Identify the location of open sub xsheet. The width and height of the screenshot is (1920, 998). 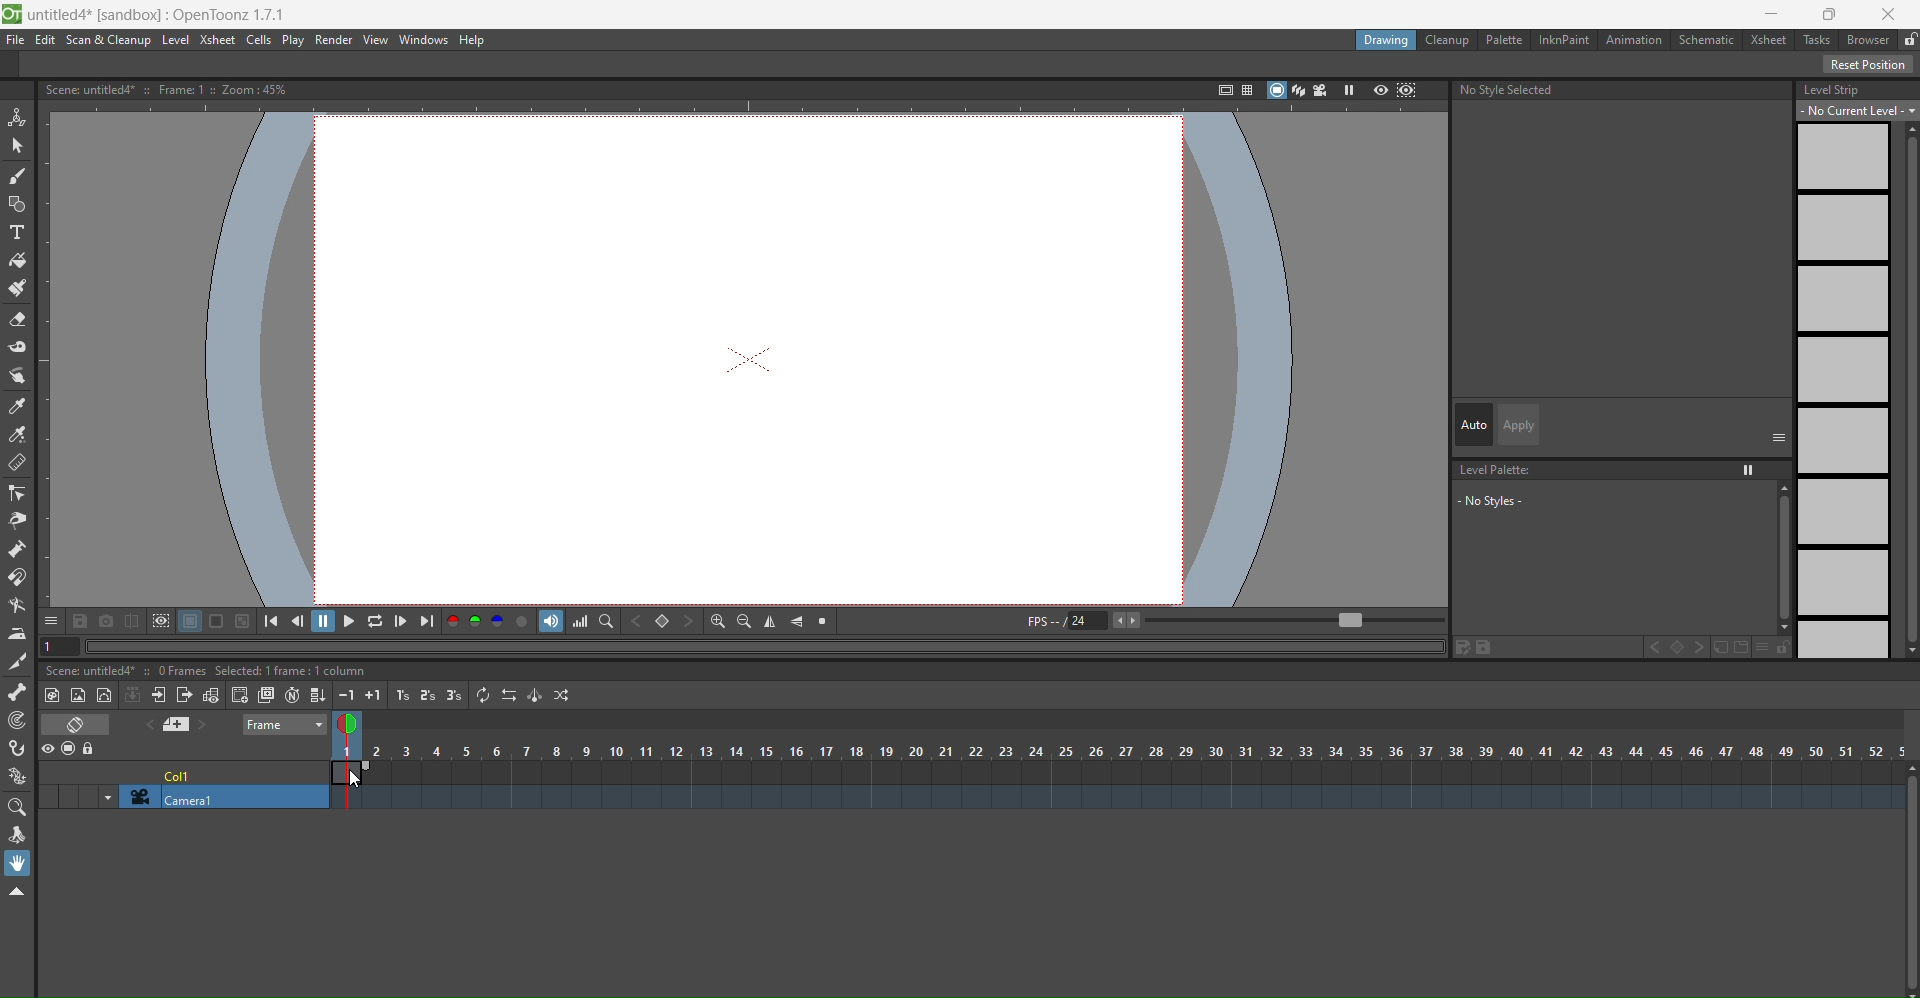
(157, 695).